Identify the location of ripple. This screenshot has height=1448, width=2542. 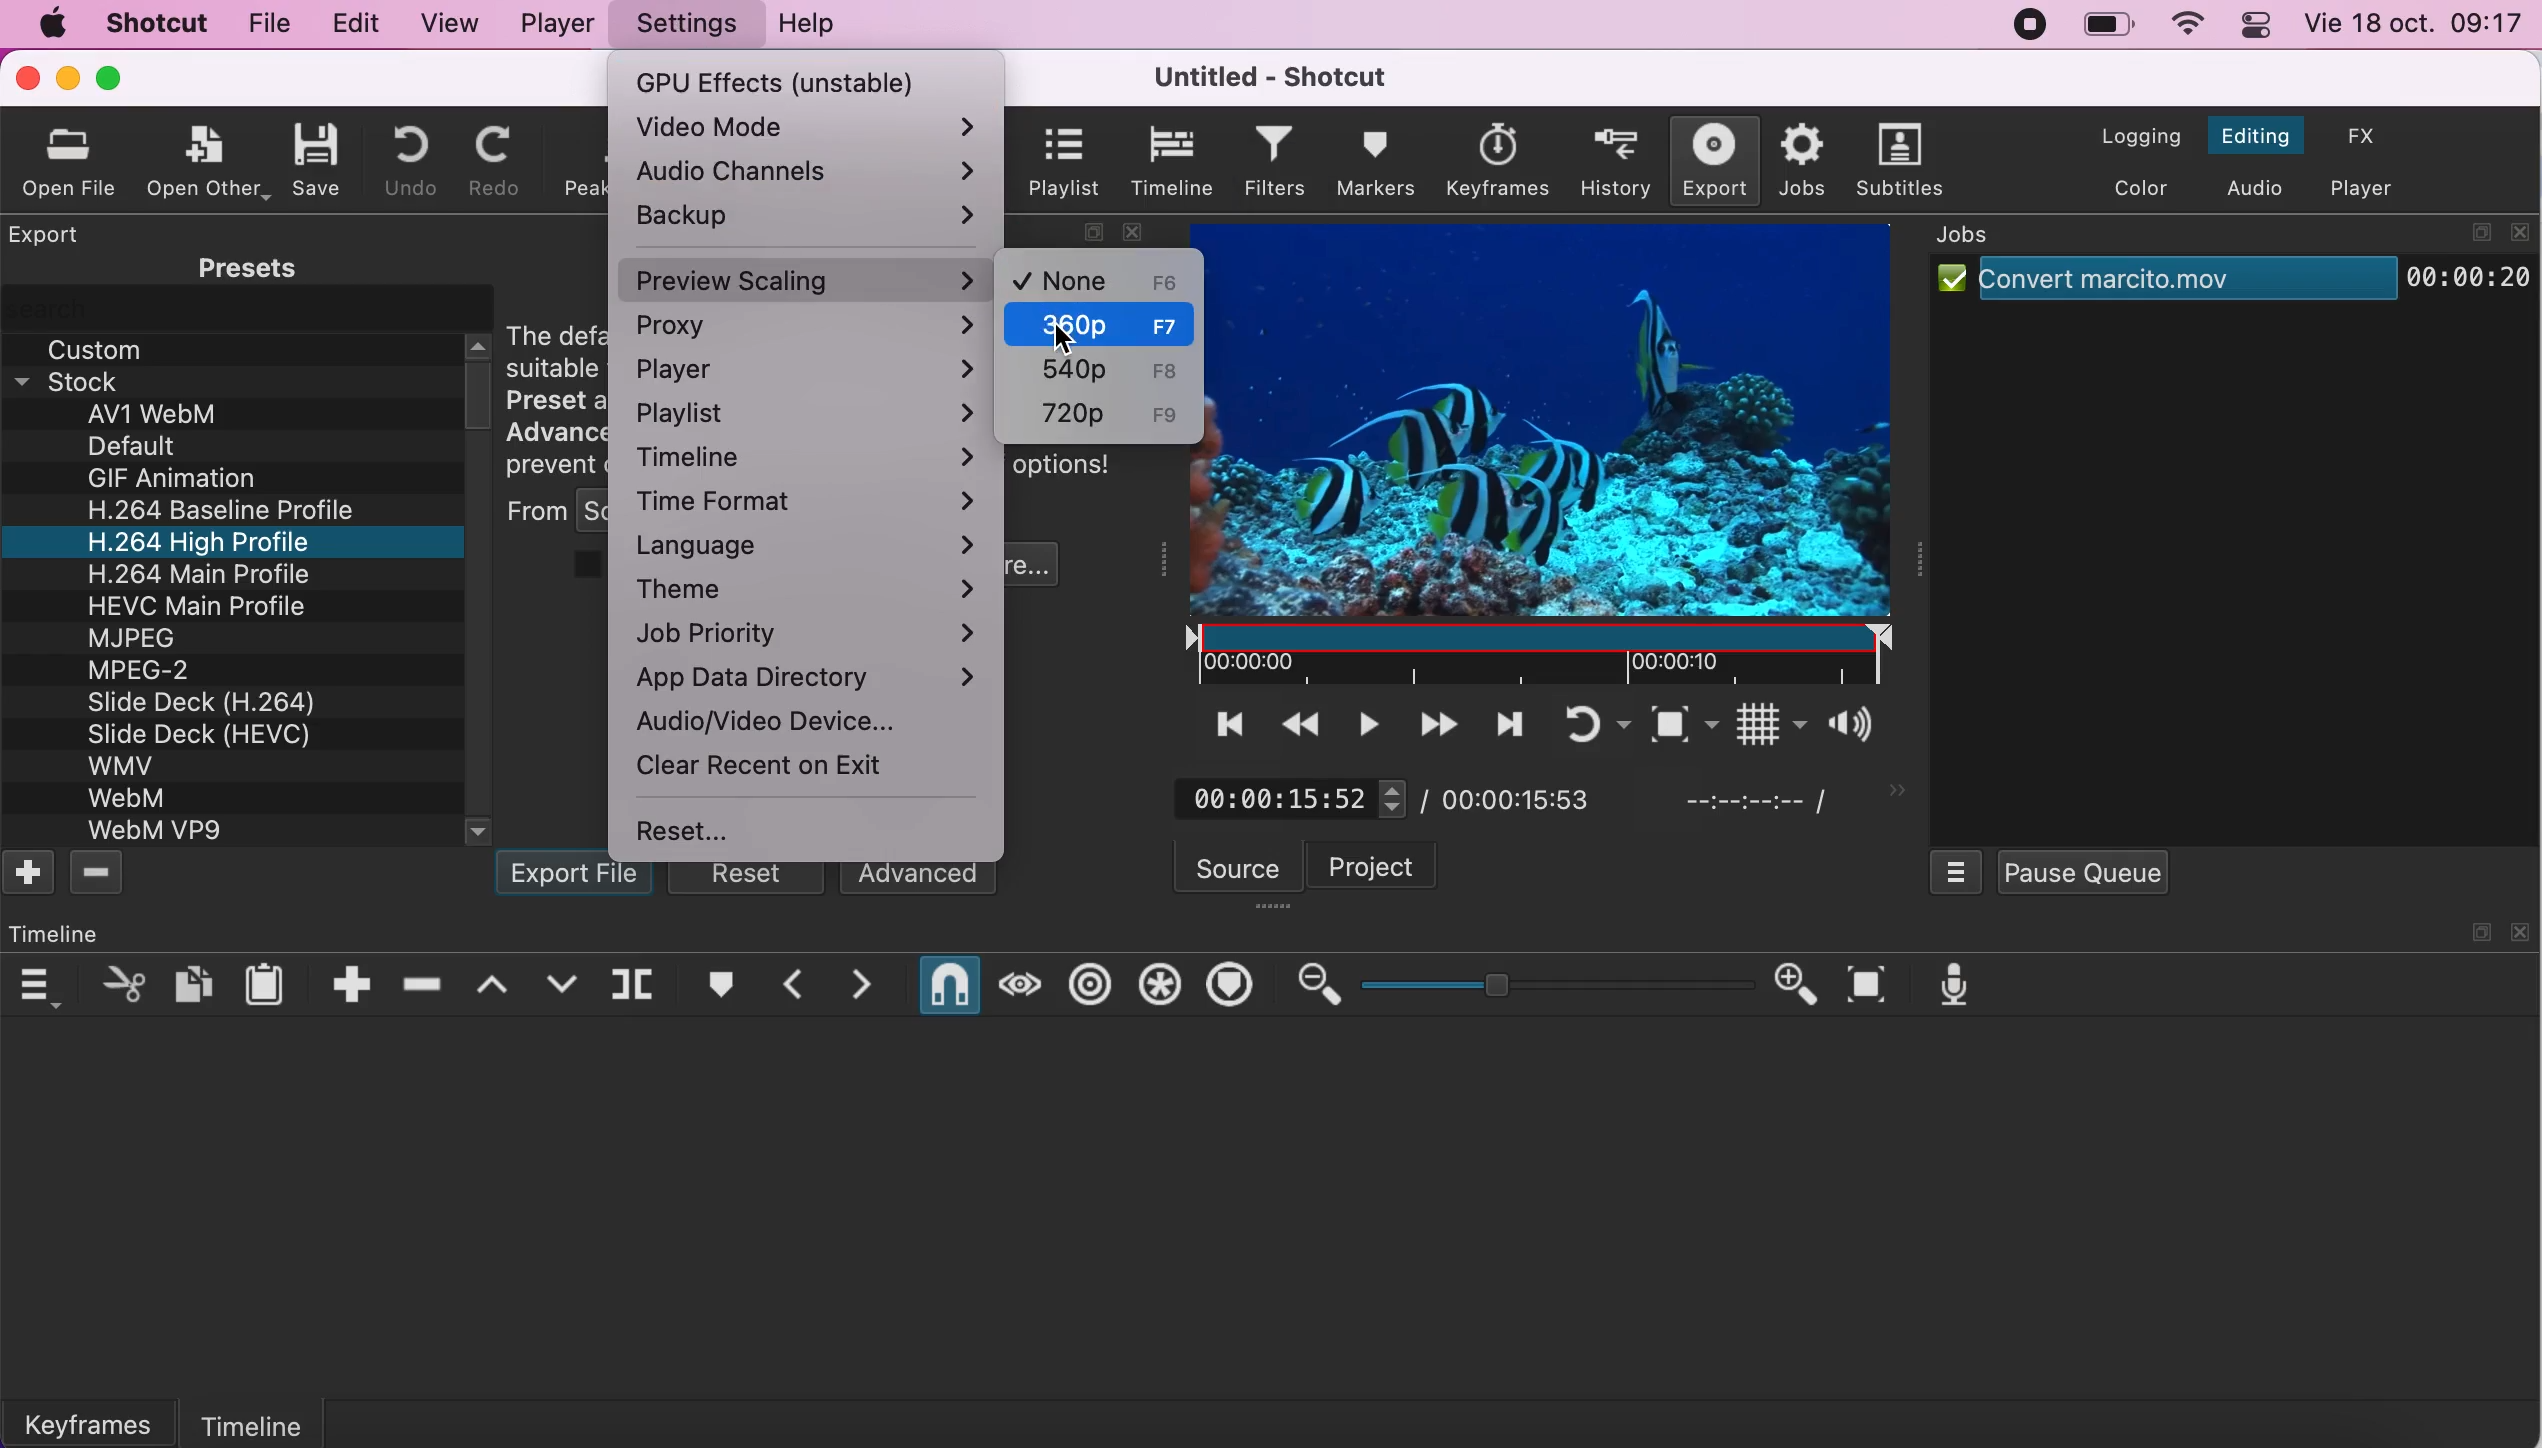
(1091, 985).